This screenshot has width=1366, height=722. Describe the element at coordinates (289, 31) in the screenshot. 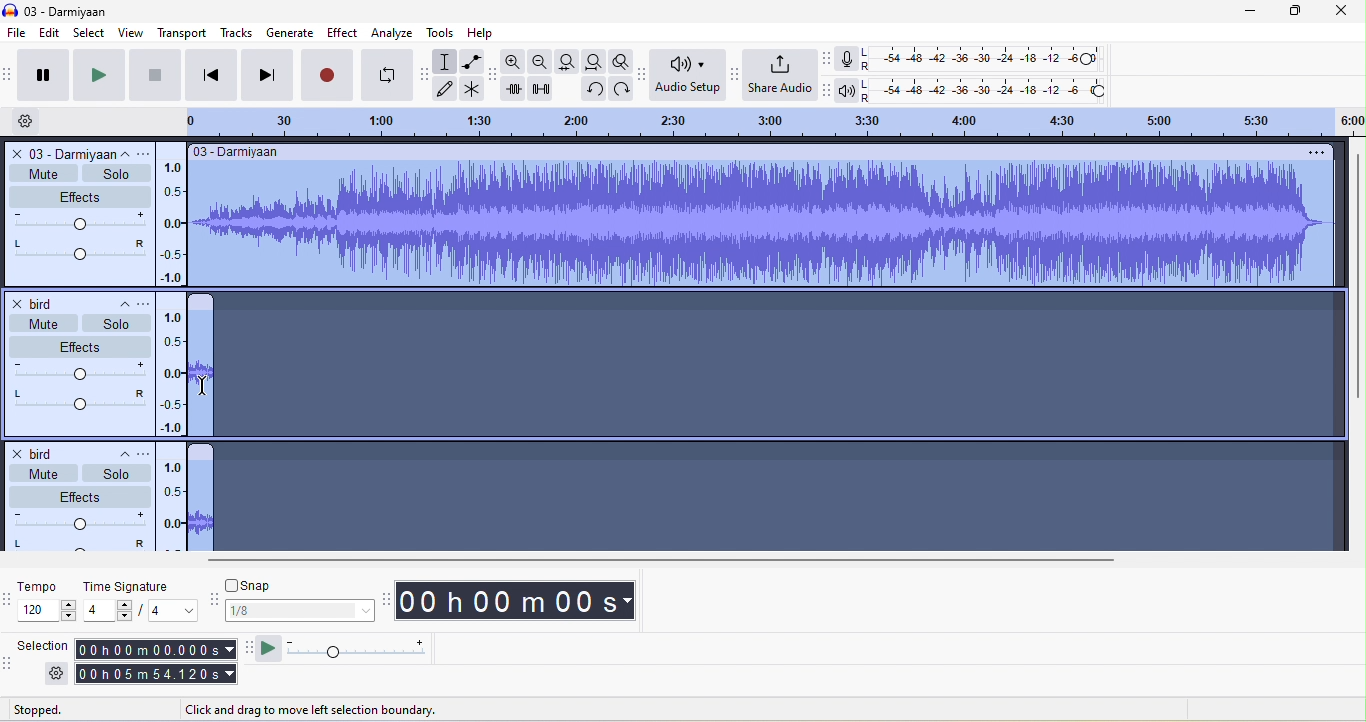

I see `generate` at that location.